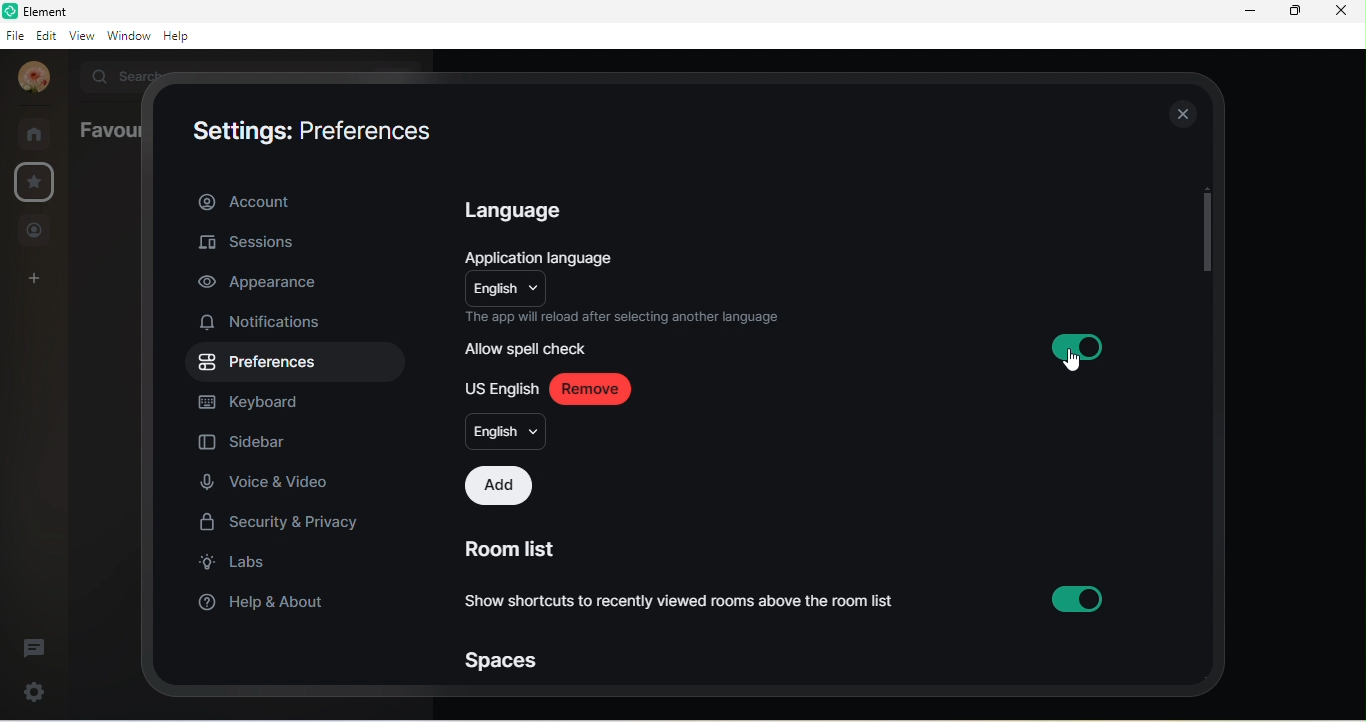 Image resolution: width=1366 pixels, height=722 pixels. Describe the element at coordinates (321, 138) in the screenshot. I see `settings: preferences` at that location.